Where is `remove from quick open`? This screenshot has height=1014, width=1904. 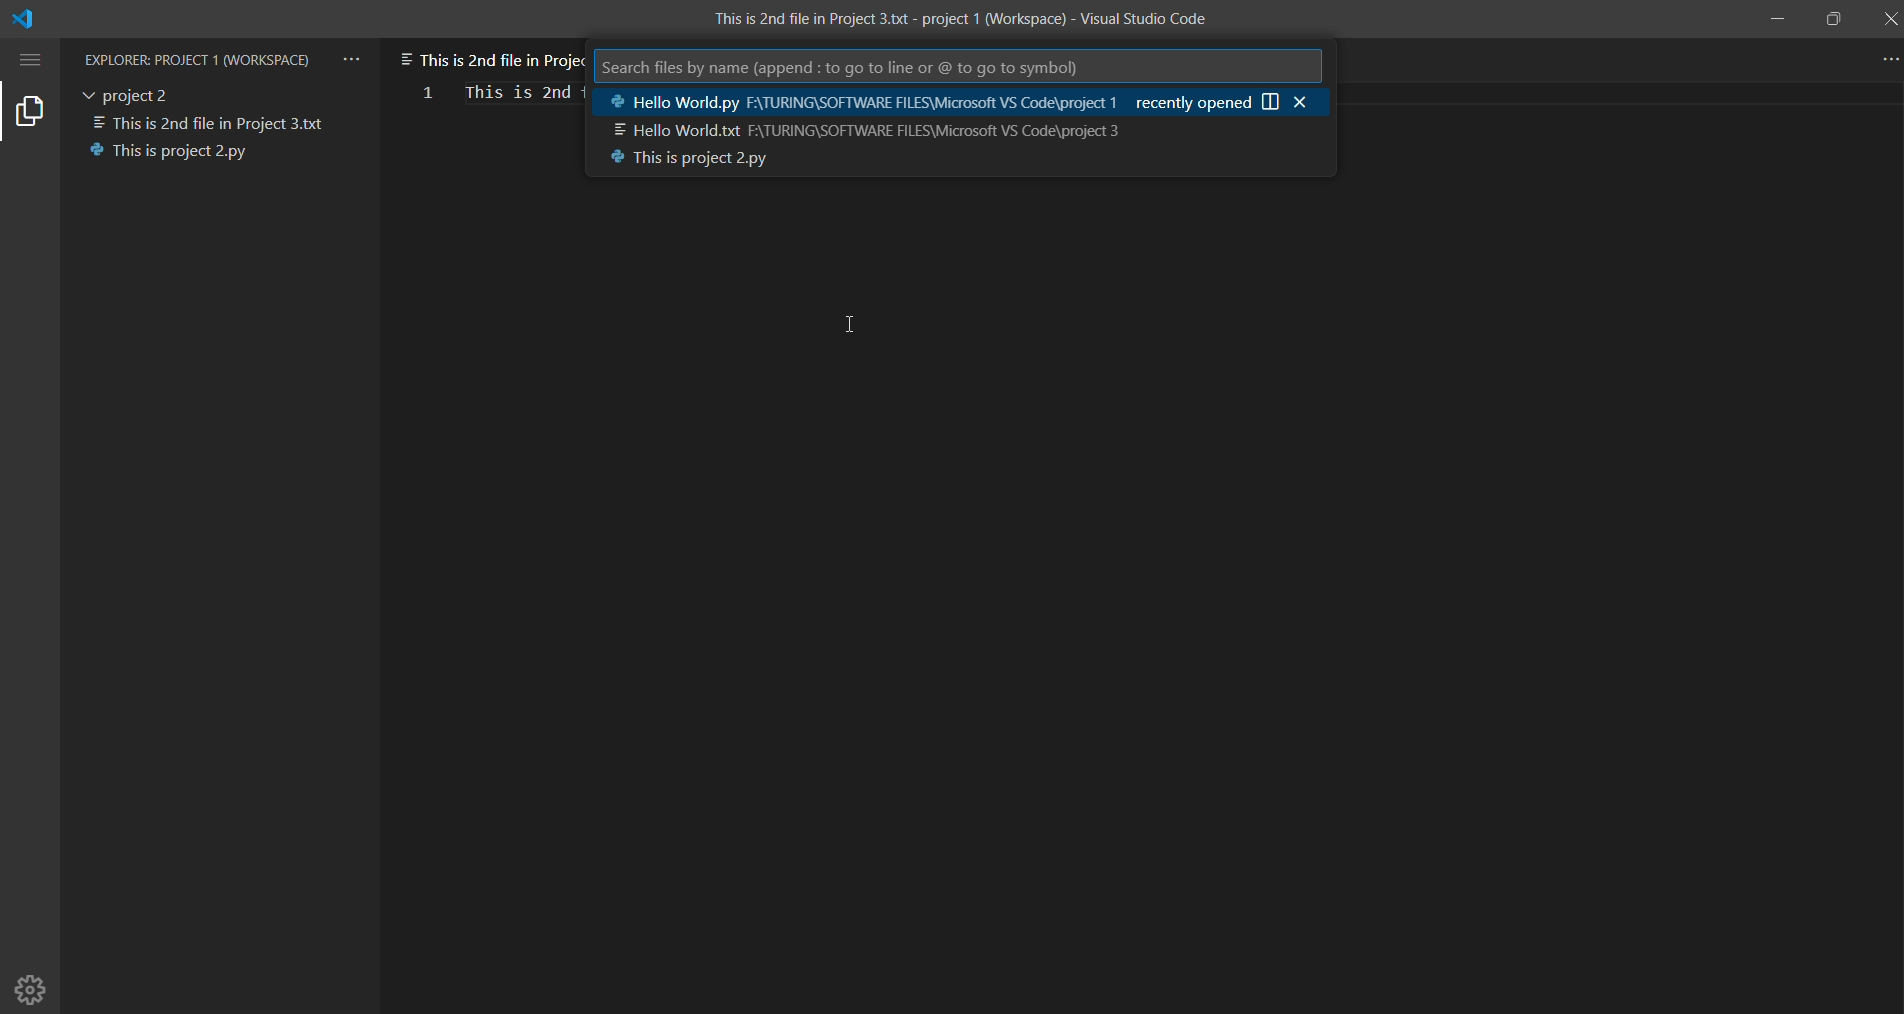
remove from quick open is located at coordinates (1304, 101).